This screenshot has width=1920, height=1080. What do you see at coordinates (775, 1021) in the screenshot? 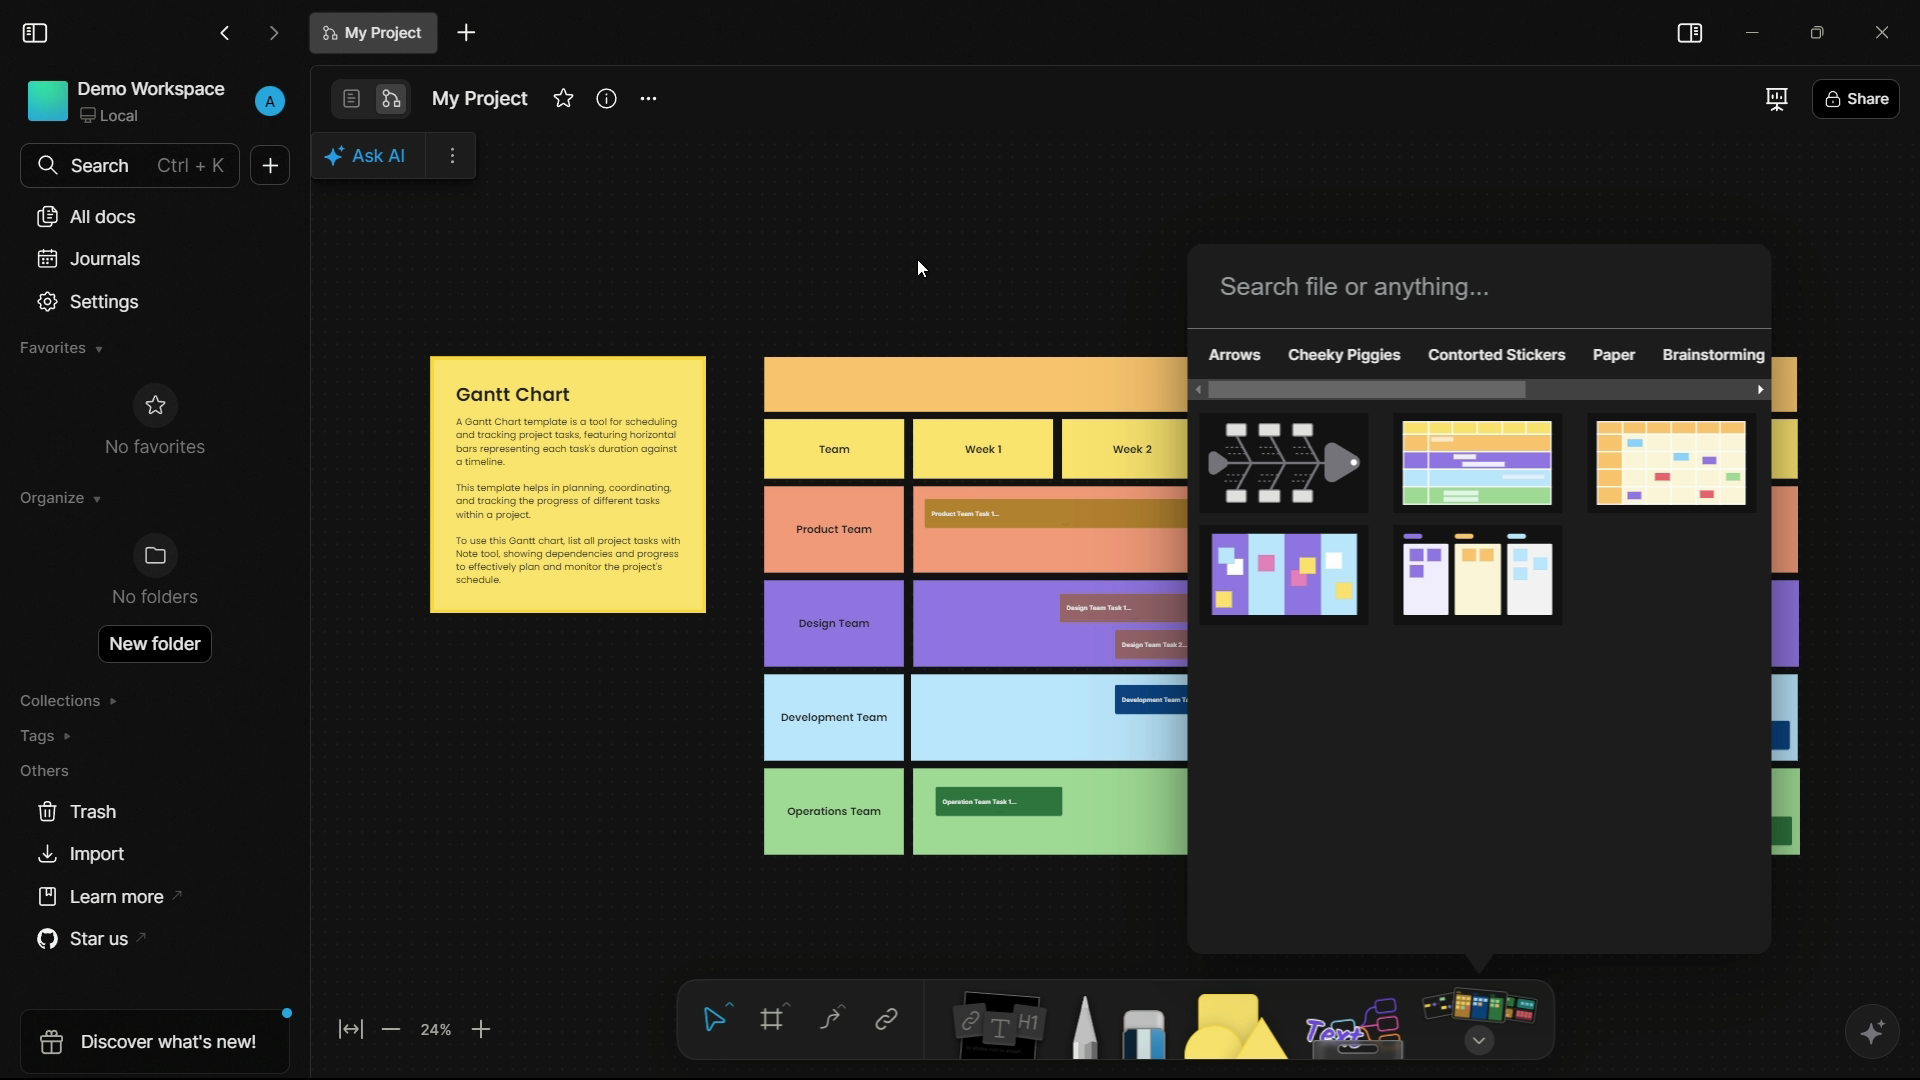
I see `frame` at bounding box center [775, 1021].